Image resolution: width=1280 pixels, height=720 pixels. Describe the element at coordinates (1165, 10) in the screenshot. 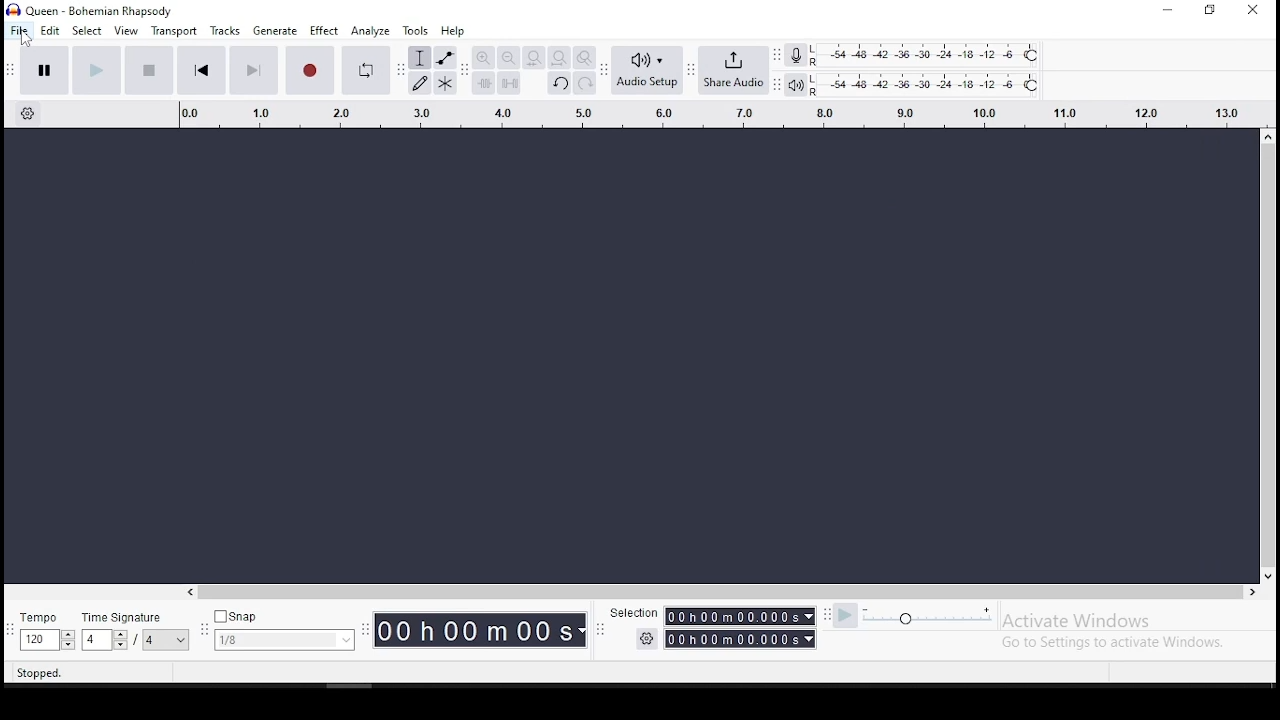

I see `minimize` at that location.